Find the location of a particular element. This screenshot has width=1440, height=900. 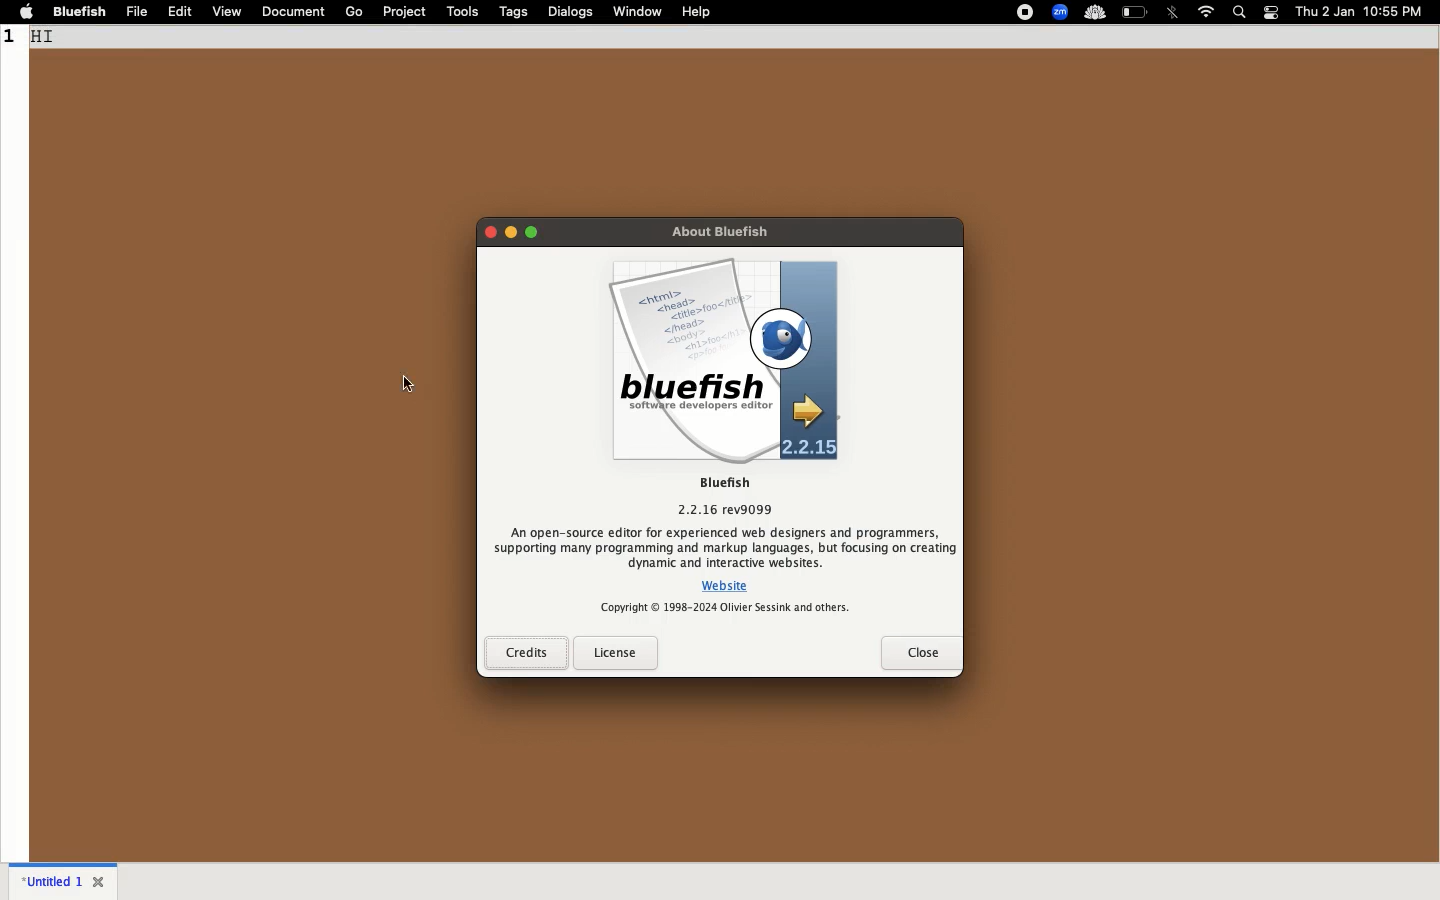

bluefish 2.2.16 is located at coordinates (724, 495).